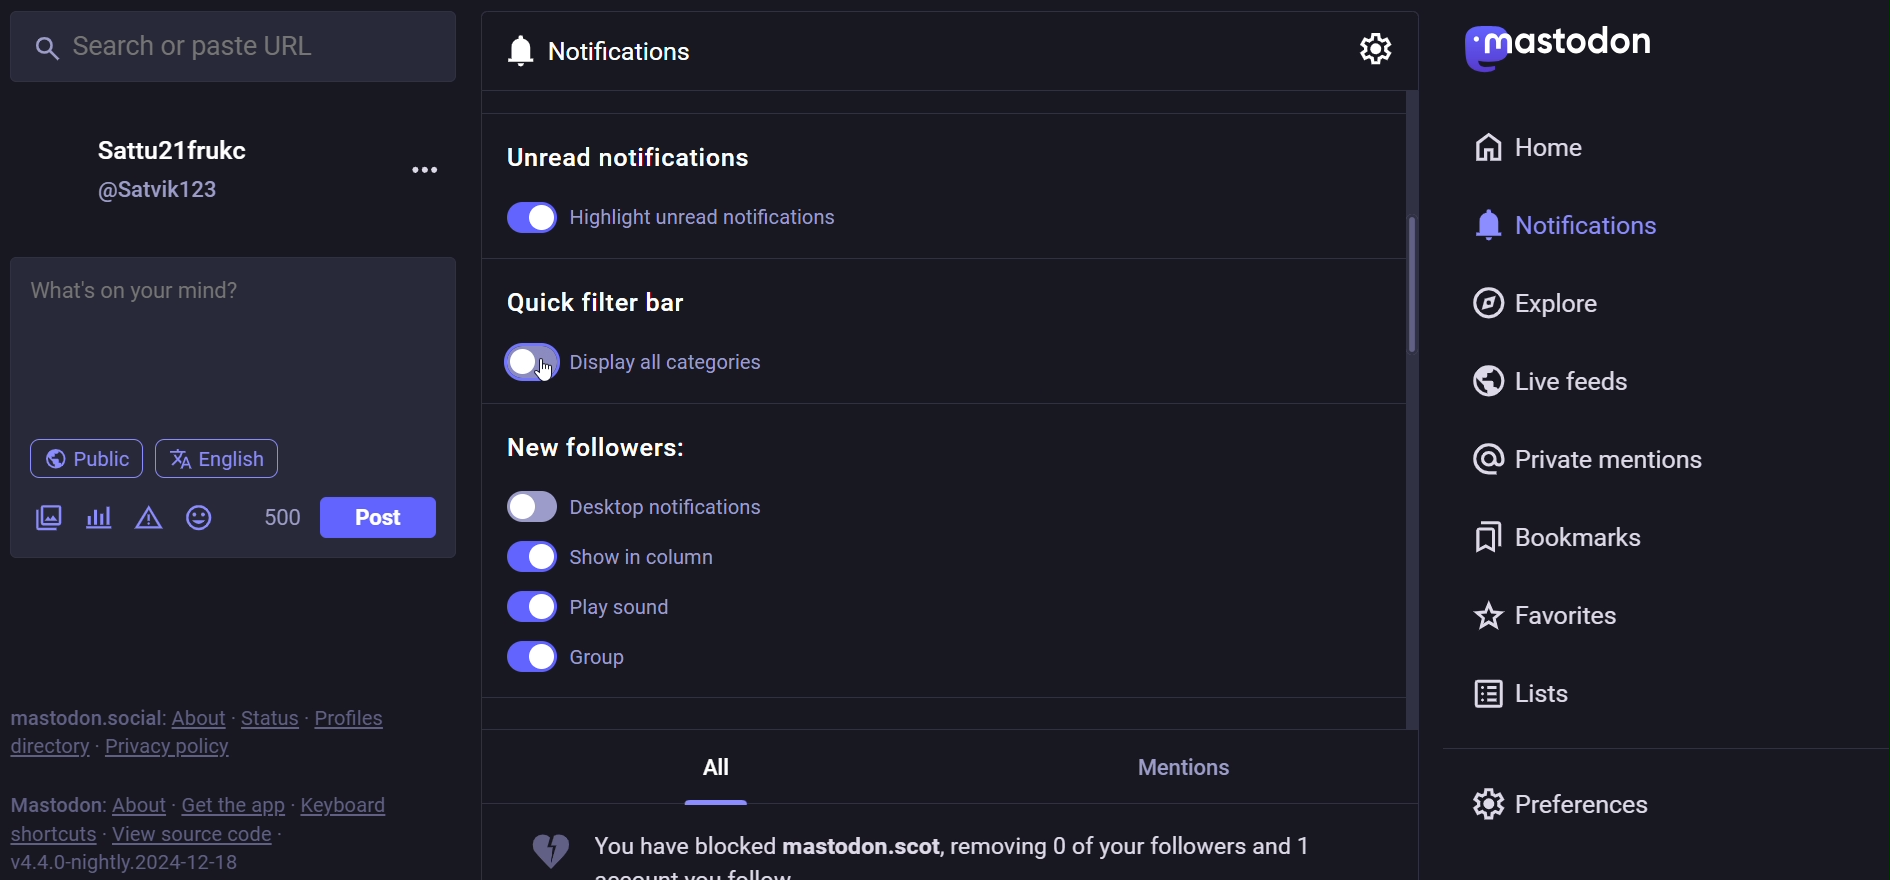 Image resolution: width=1890 pixels, height=880 pixels. I want to click on Sattu21frukc, so click(174, 148).